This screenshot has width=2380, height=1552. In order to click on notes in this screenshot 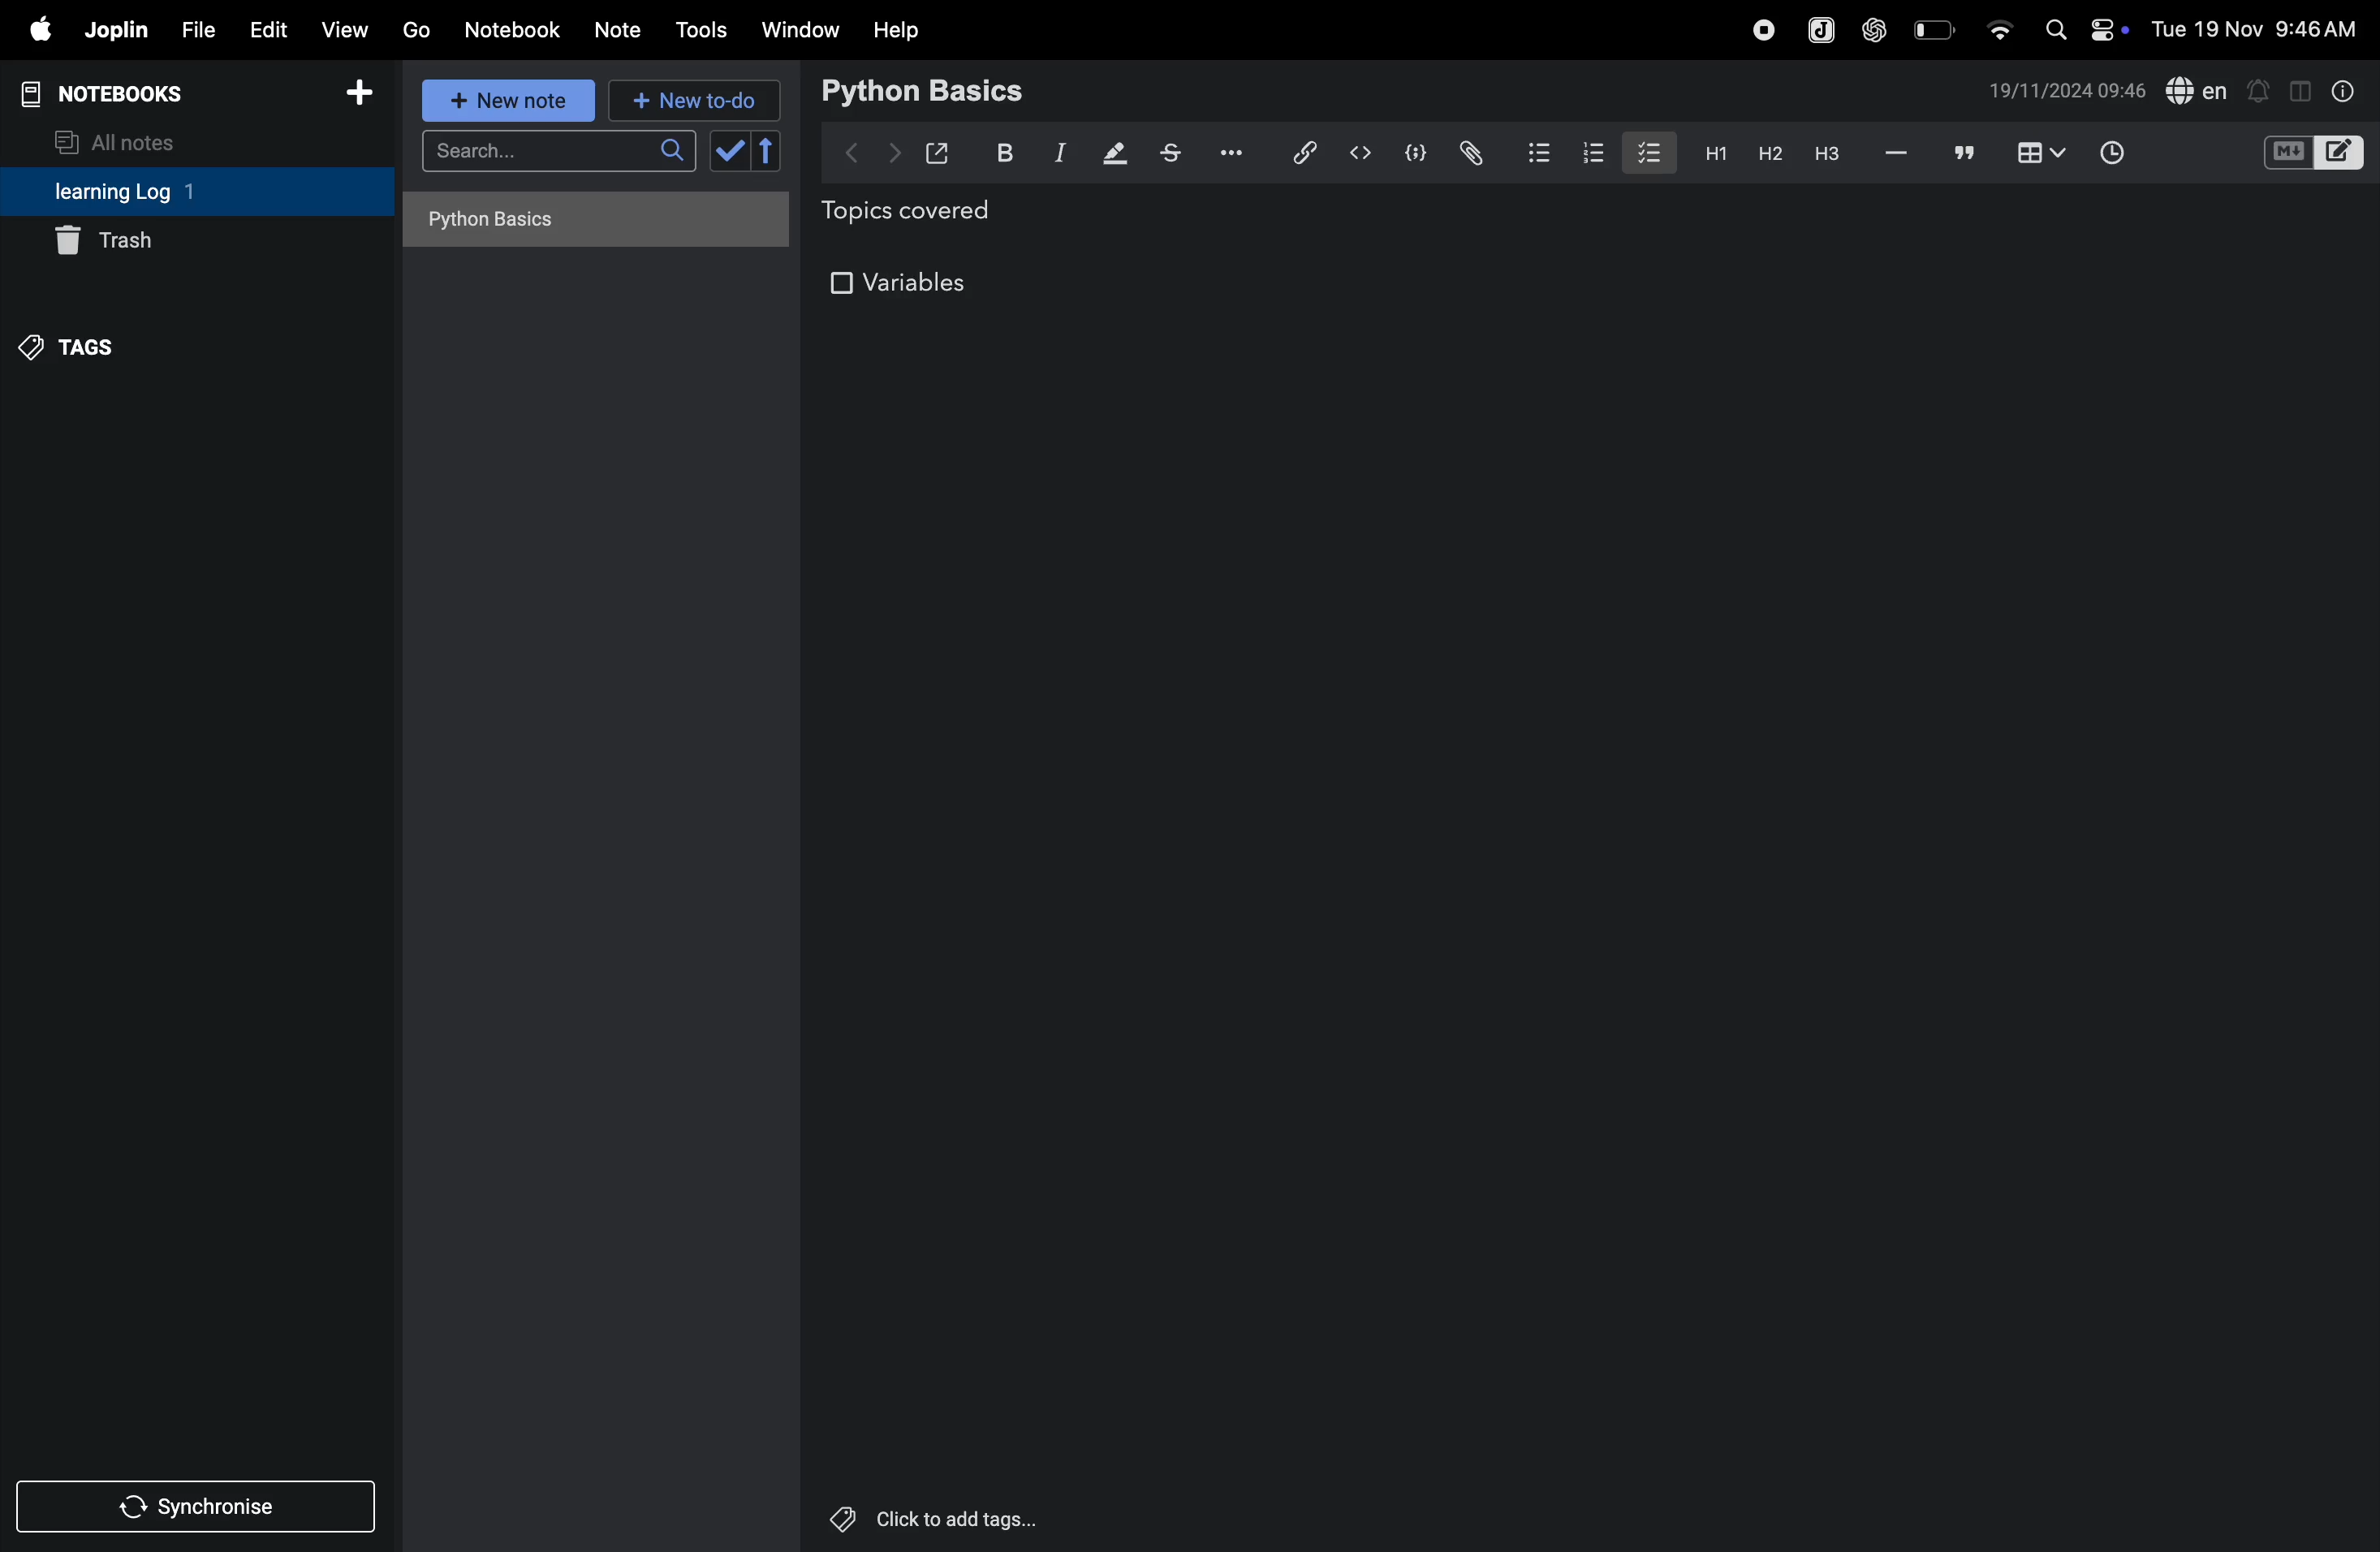, I will do `click(619, 31)`.